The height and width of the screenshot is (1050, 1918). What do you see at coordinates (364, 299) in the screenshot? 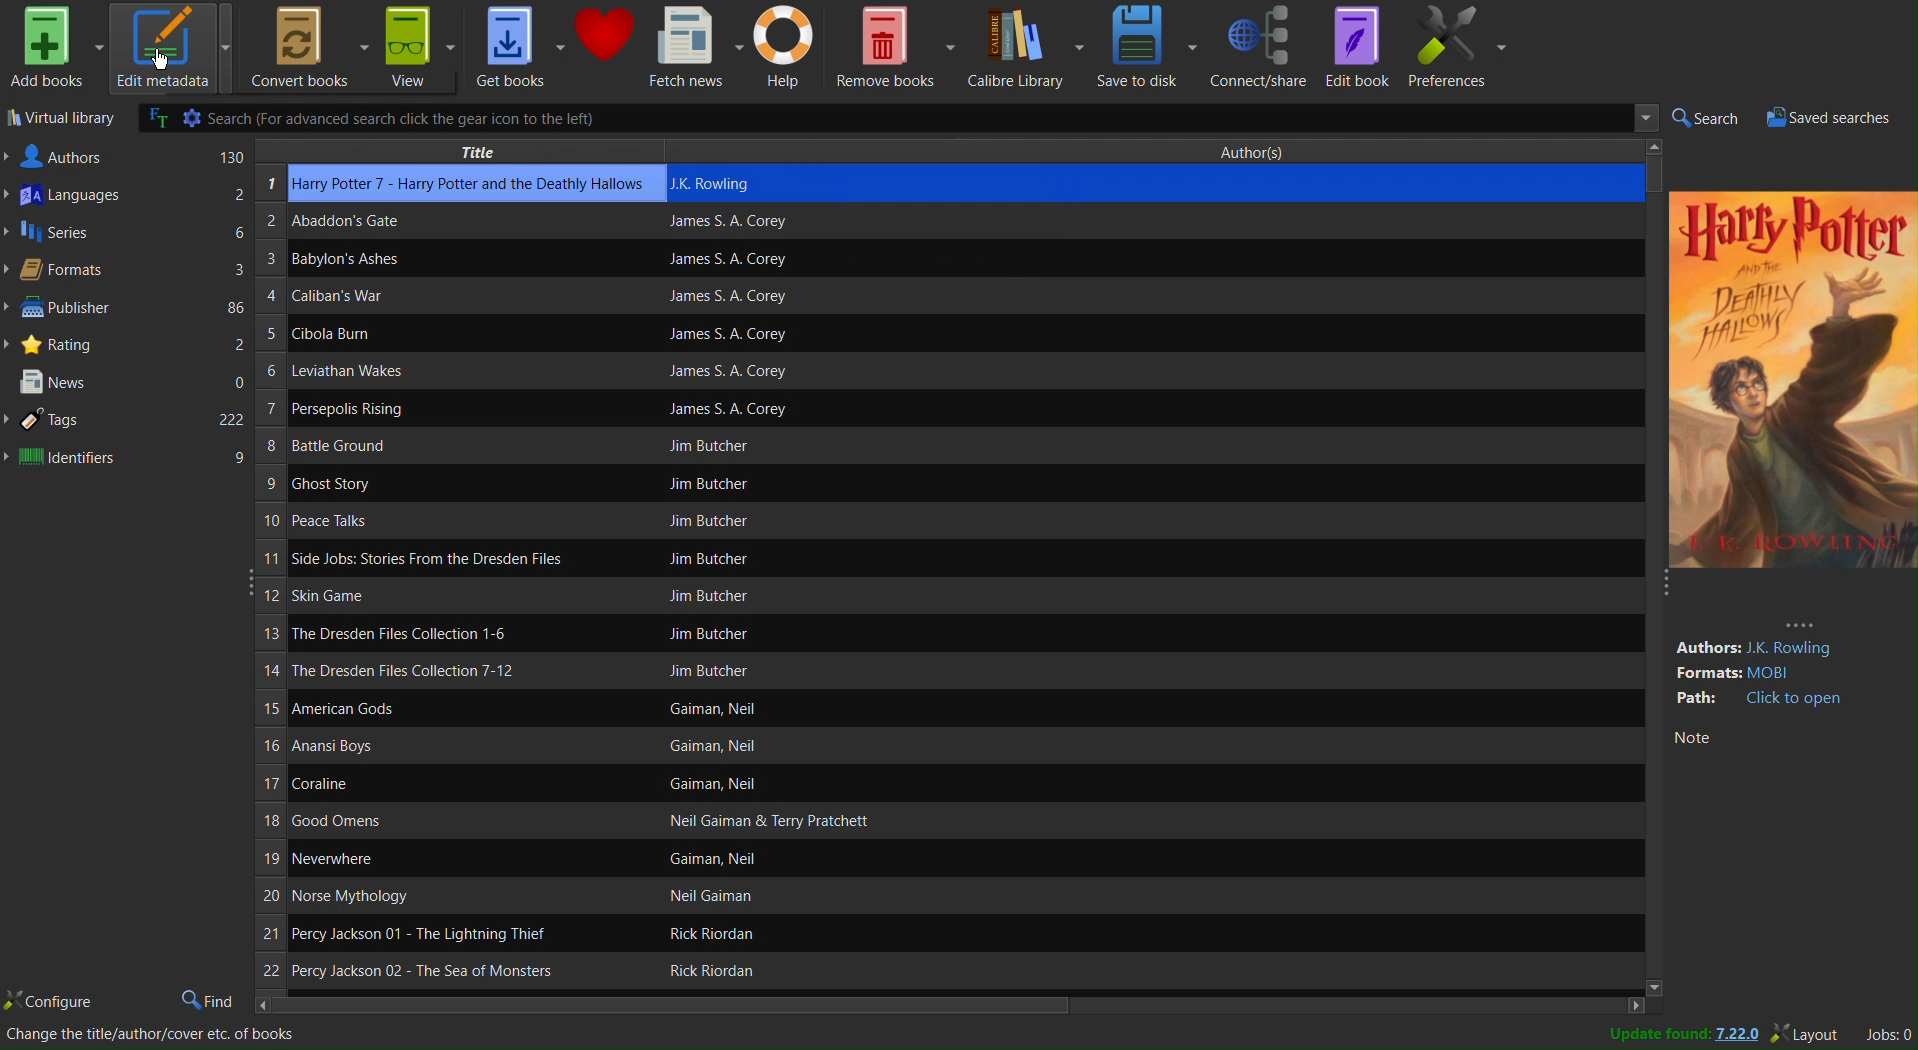
I see `Book name` at bounding box center [364, 299].